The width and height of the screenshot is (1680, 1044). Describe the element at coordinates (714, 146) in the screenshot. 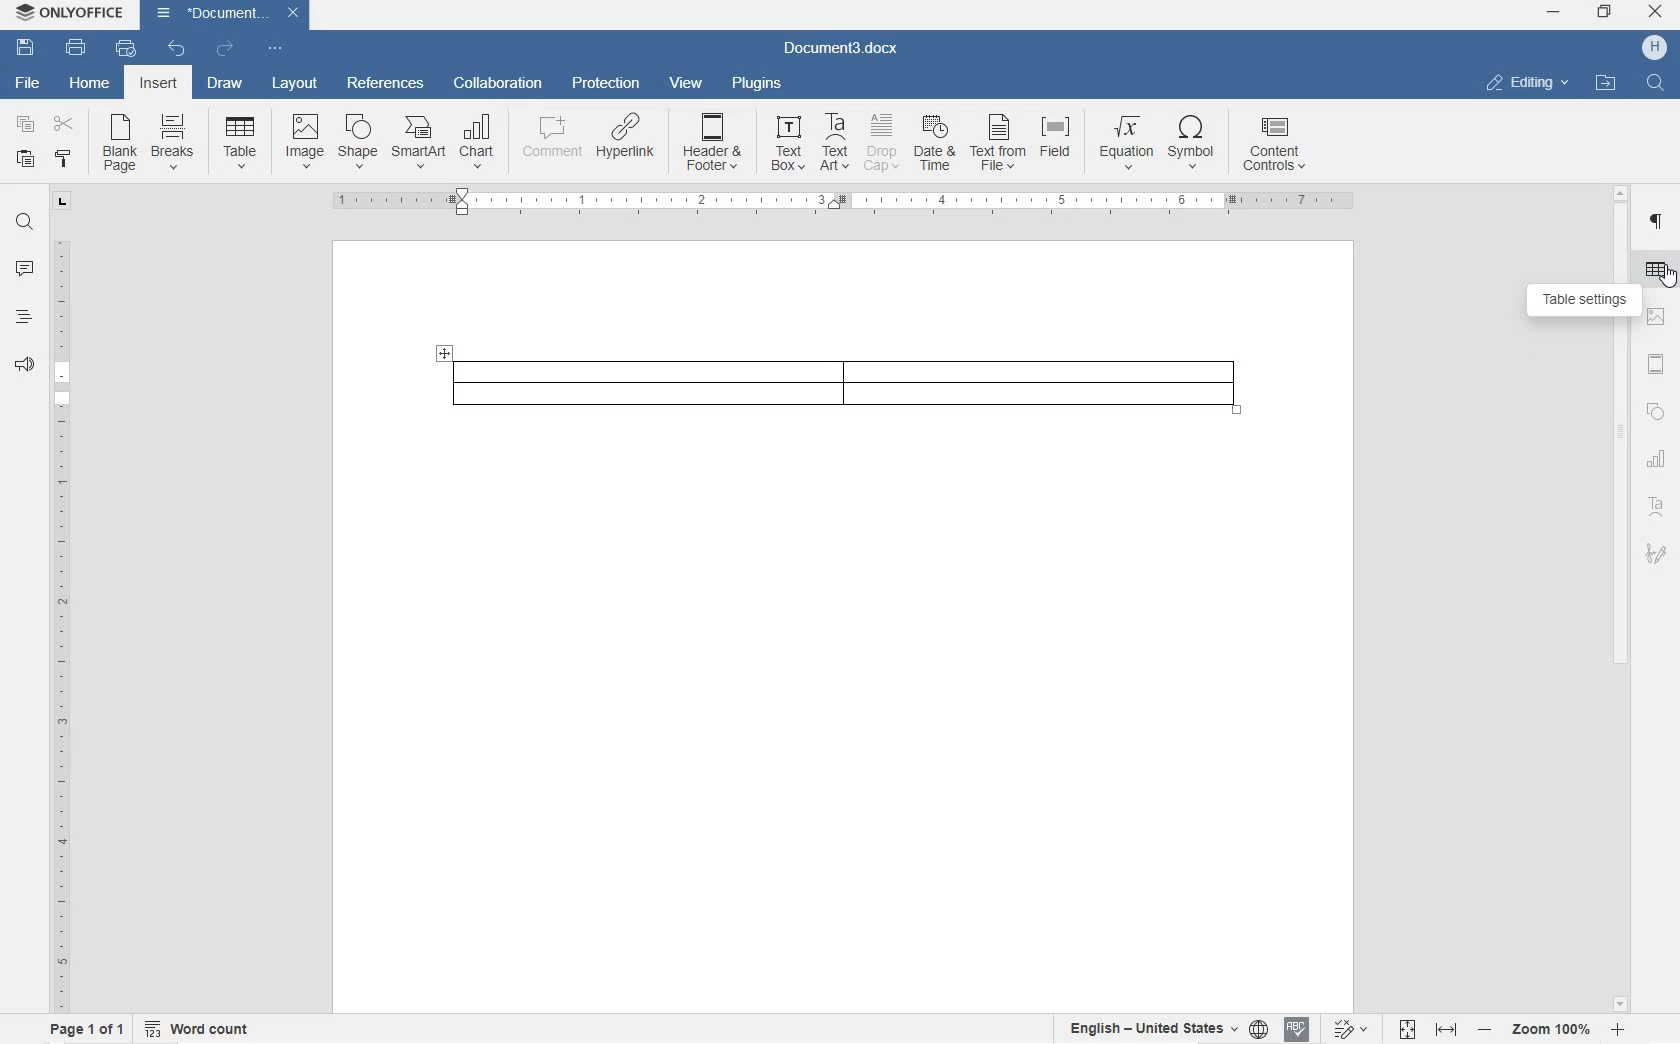

I see `Header & Footer` at that location.